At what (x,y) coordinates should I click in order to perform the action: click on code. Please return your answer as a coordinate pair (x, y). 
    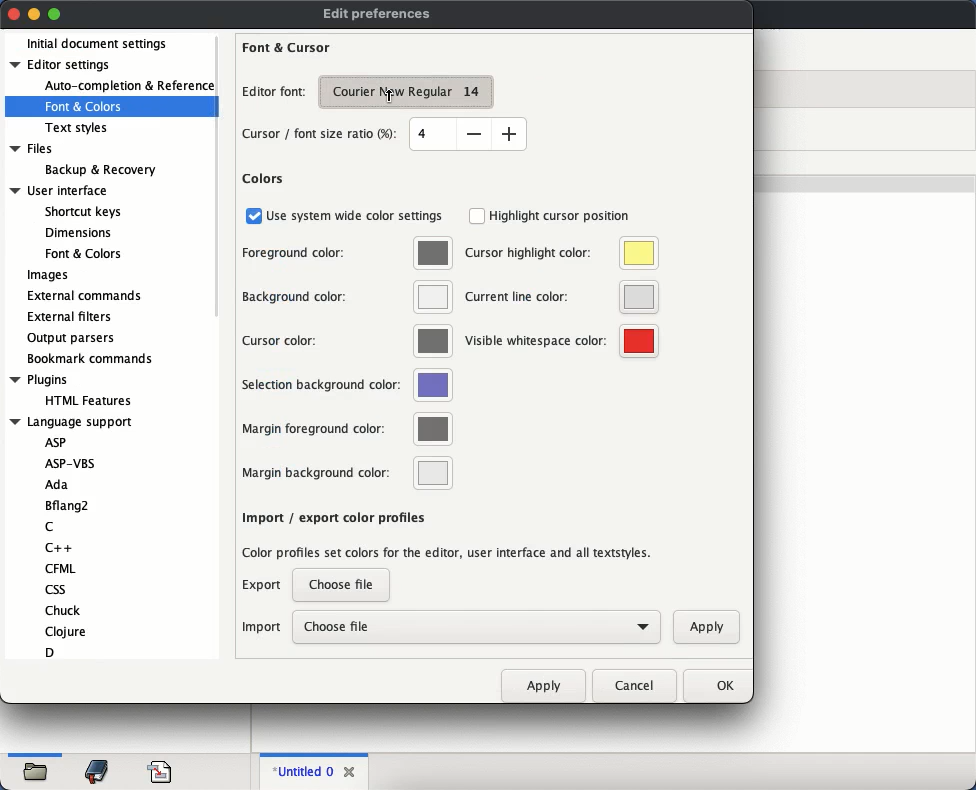
    Looking at the image, I should click on (160, 770).